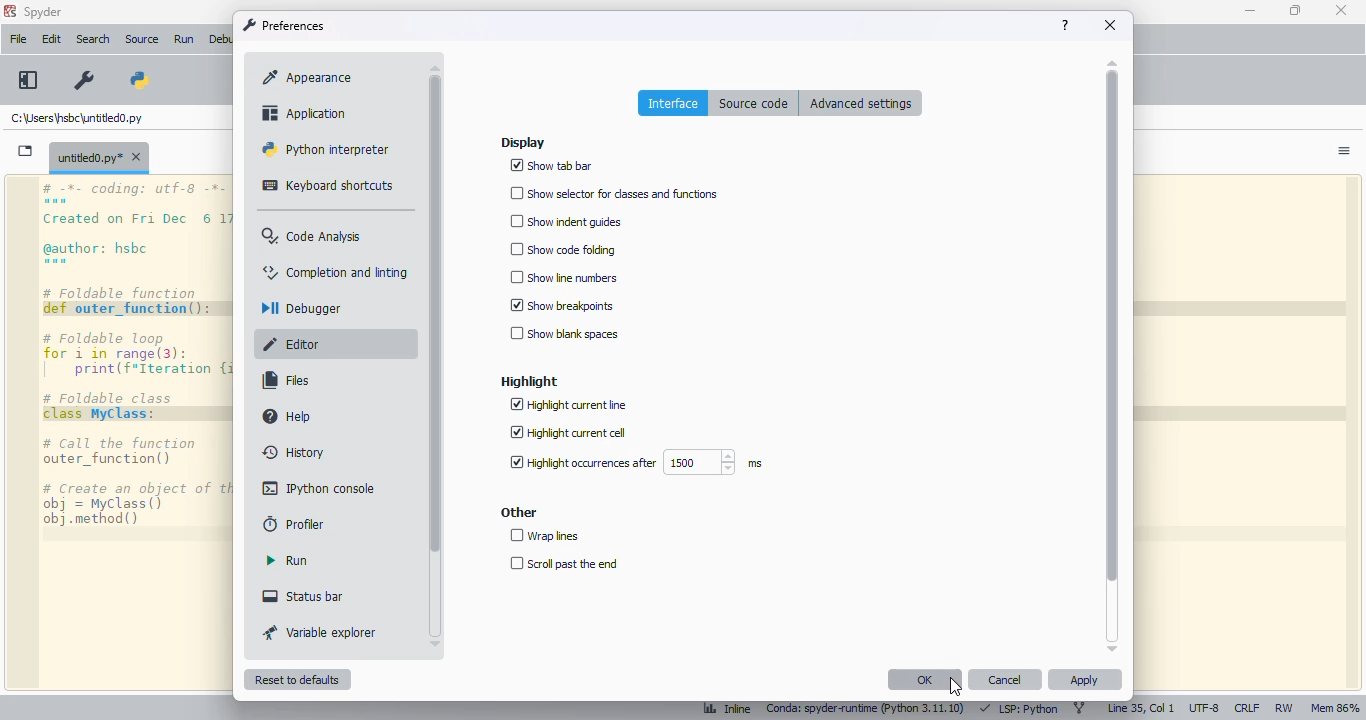 The width and height of the screenshot is (1366, 720). Describe the element at coordinates (545, 536) in the screenshot. I see `wrap lines` at that location.